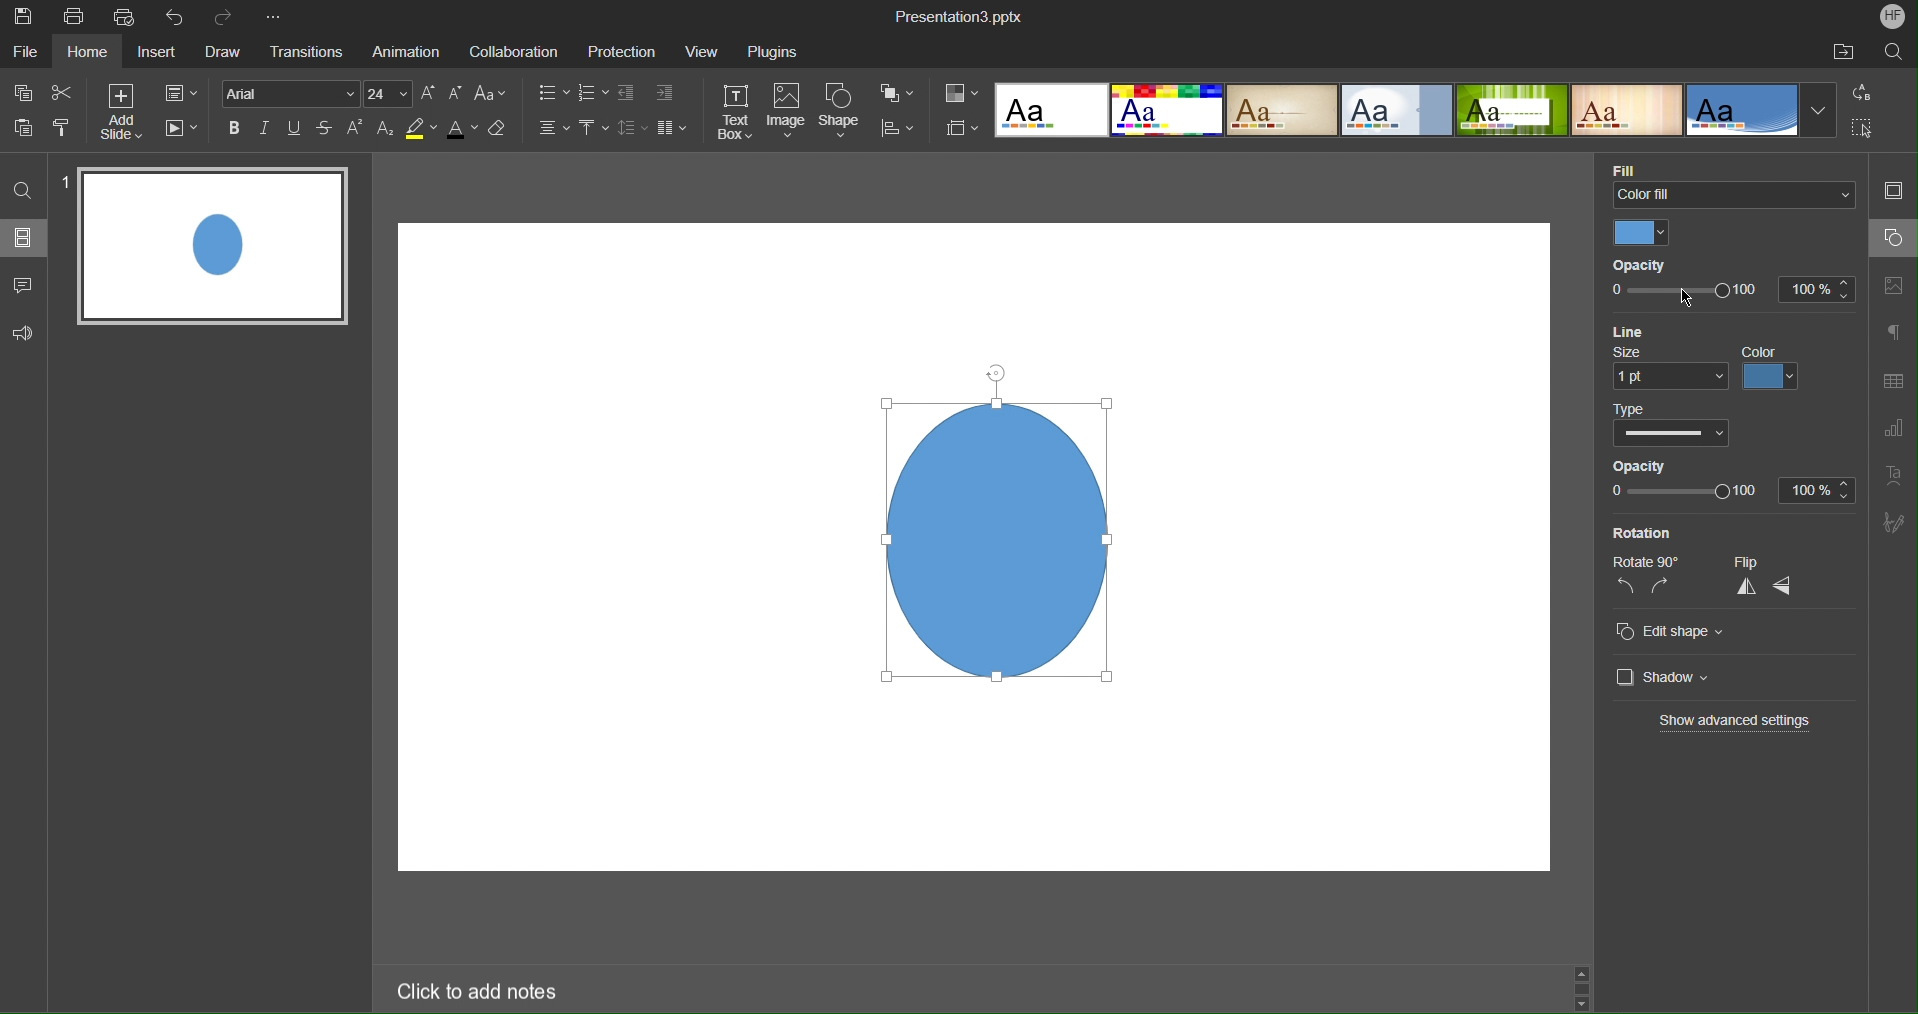  What do you see at coordinates (480, 991) in the screenshot?
I see `Click to add notes` at bounding box center [480, 991].